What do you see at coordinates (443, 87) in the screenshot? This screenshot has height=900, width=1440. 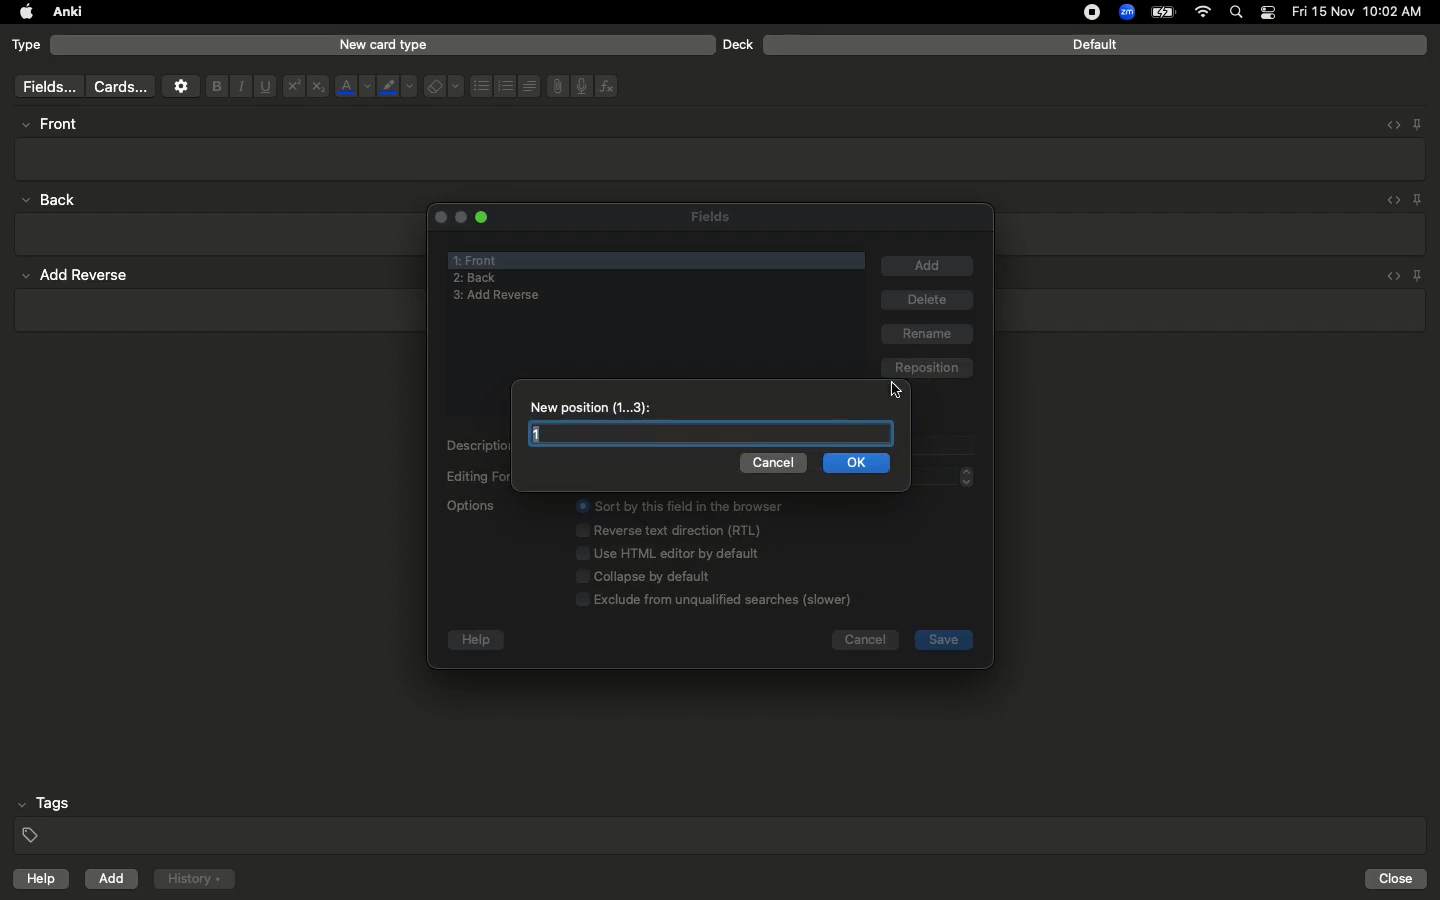 I see `Eraser` at bounding box center [443, 87].